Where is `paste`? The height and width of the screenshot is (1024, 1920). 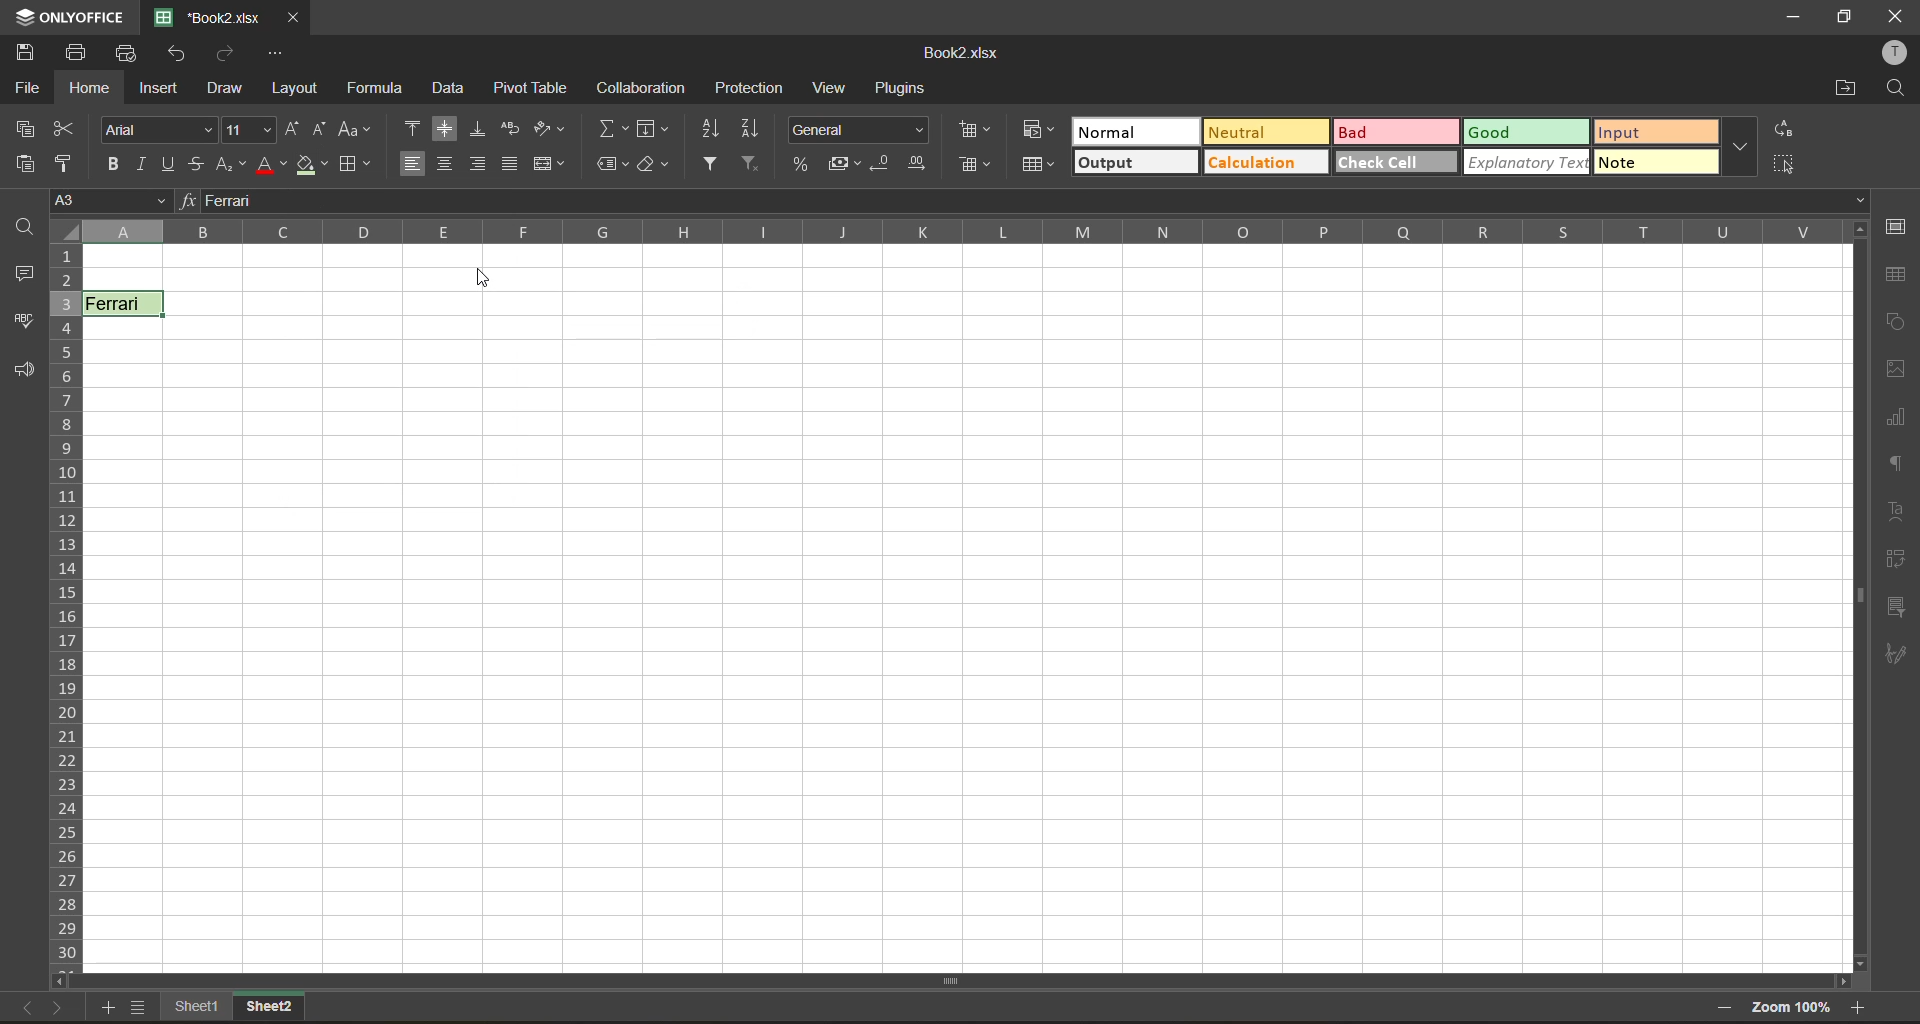
paste is located at coordinates (23, 165).